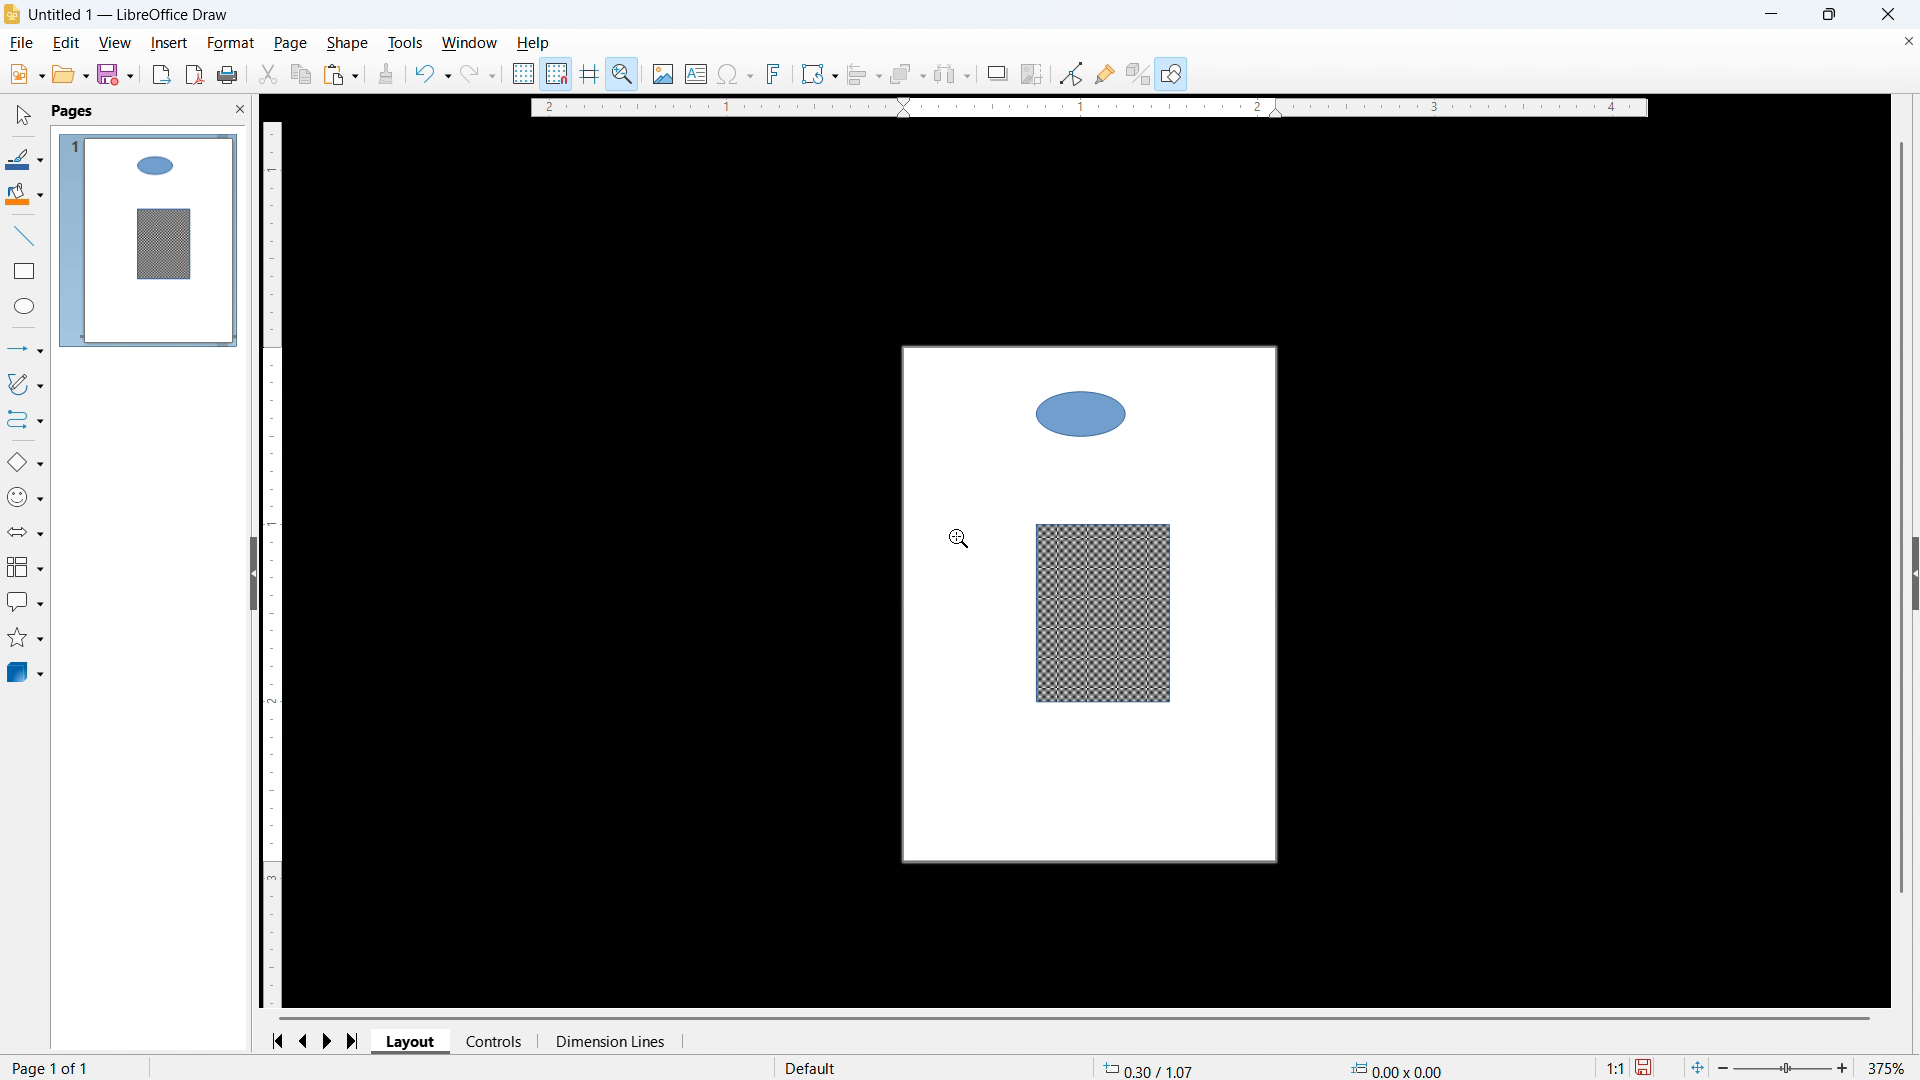 The width and height of the screenshot is (1920, 1080). What do you see at coordinates (624, 73) in the screenshot?
I see `Zoom ` at bounding box center [624, 73].